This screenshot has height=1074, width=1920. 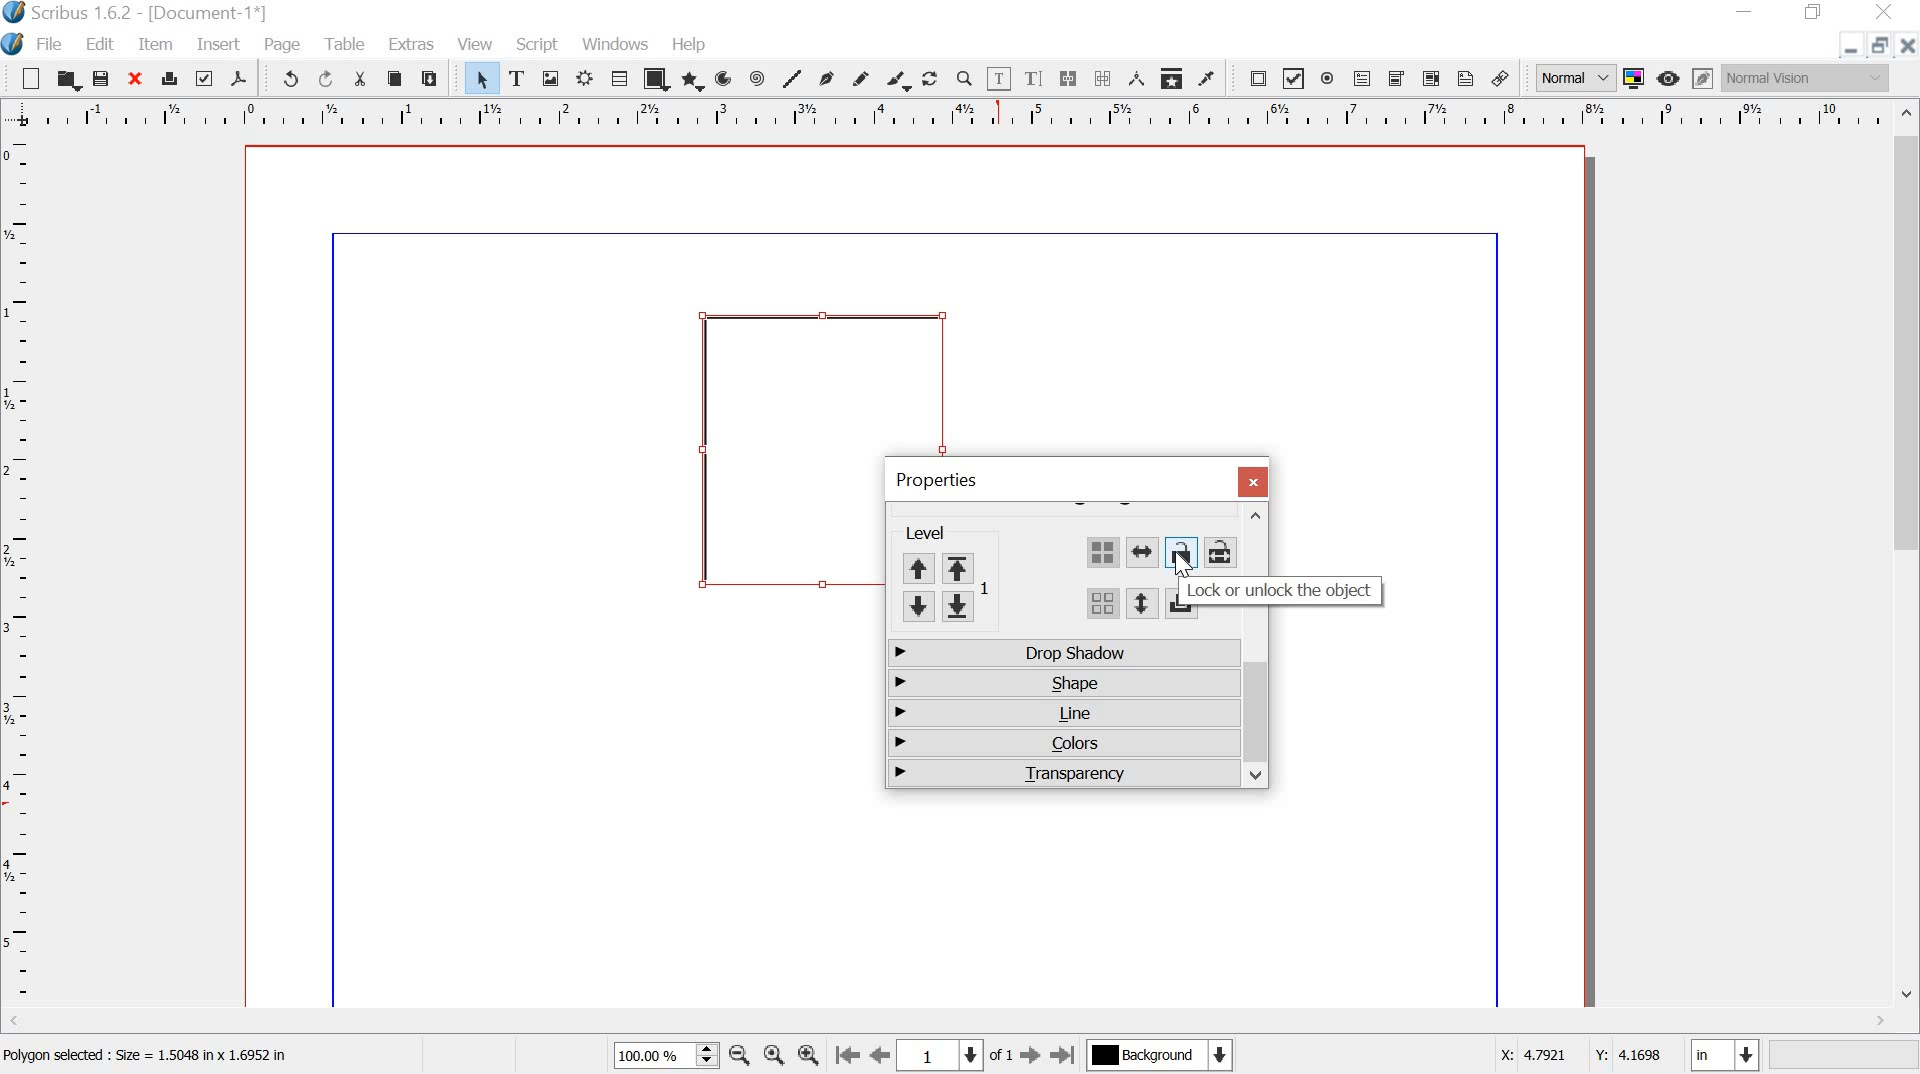 What do you see at coordinates (936, 480) in the screenshot?
I see `properties` at bounding box center [936, 480].